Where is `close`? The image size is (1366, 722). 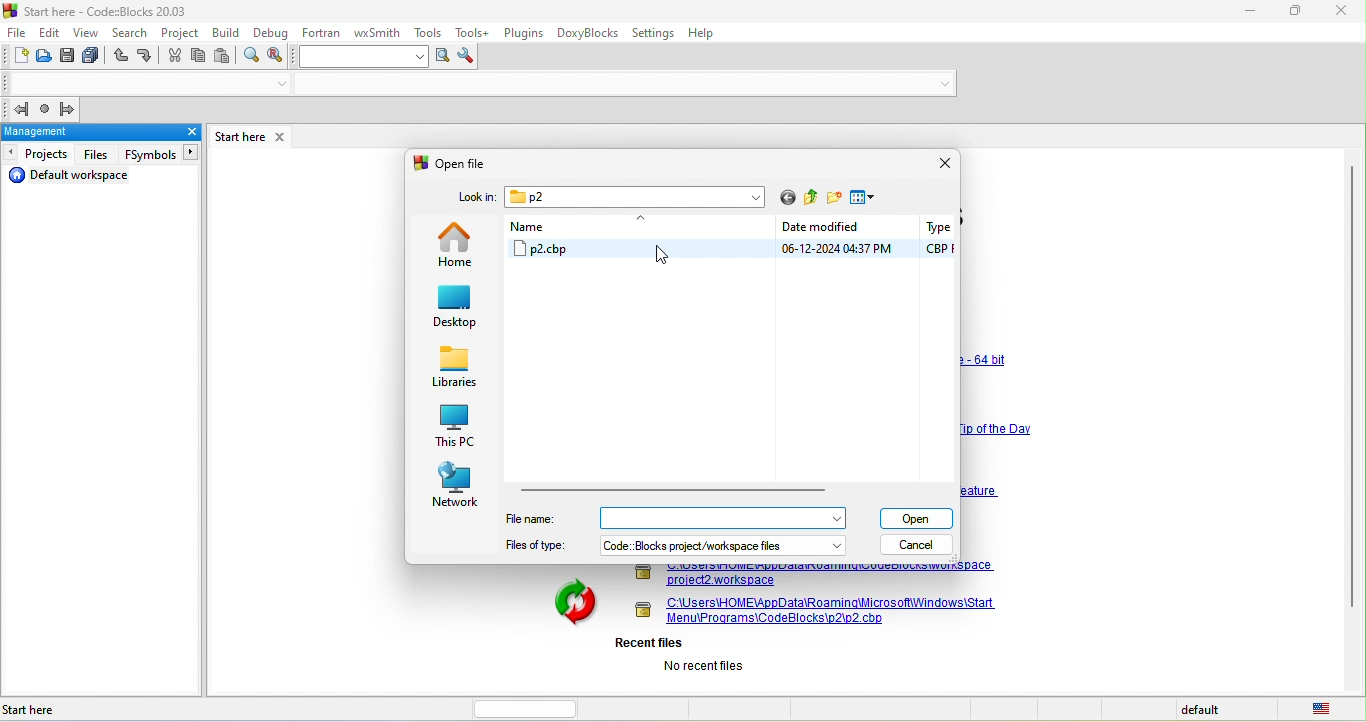
close is located at coordinates (182, 133).